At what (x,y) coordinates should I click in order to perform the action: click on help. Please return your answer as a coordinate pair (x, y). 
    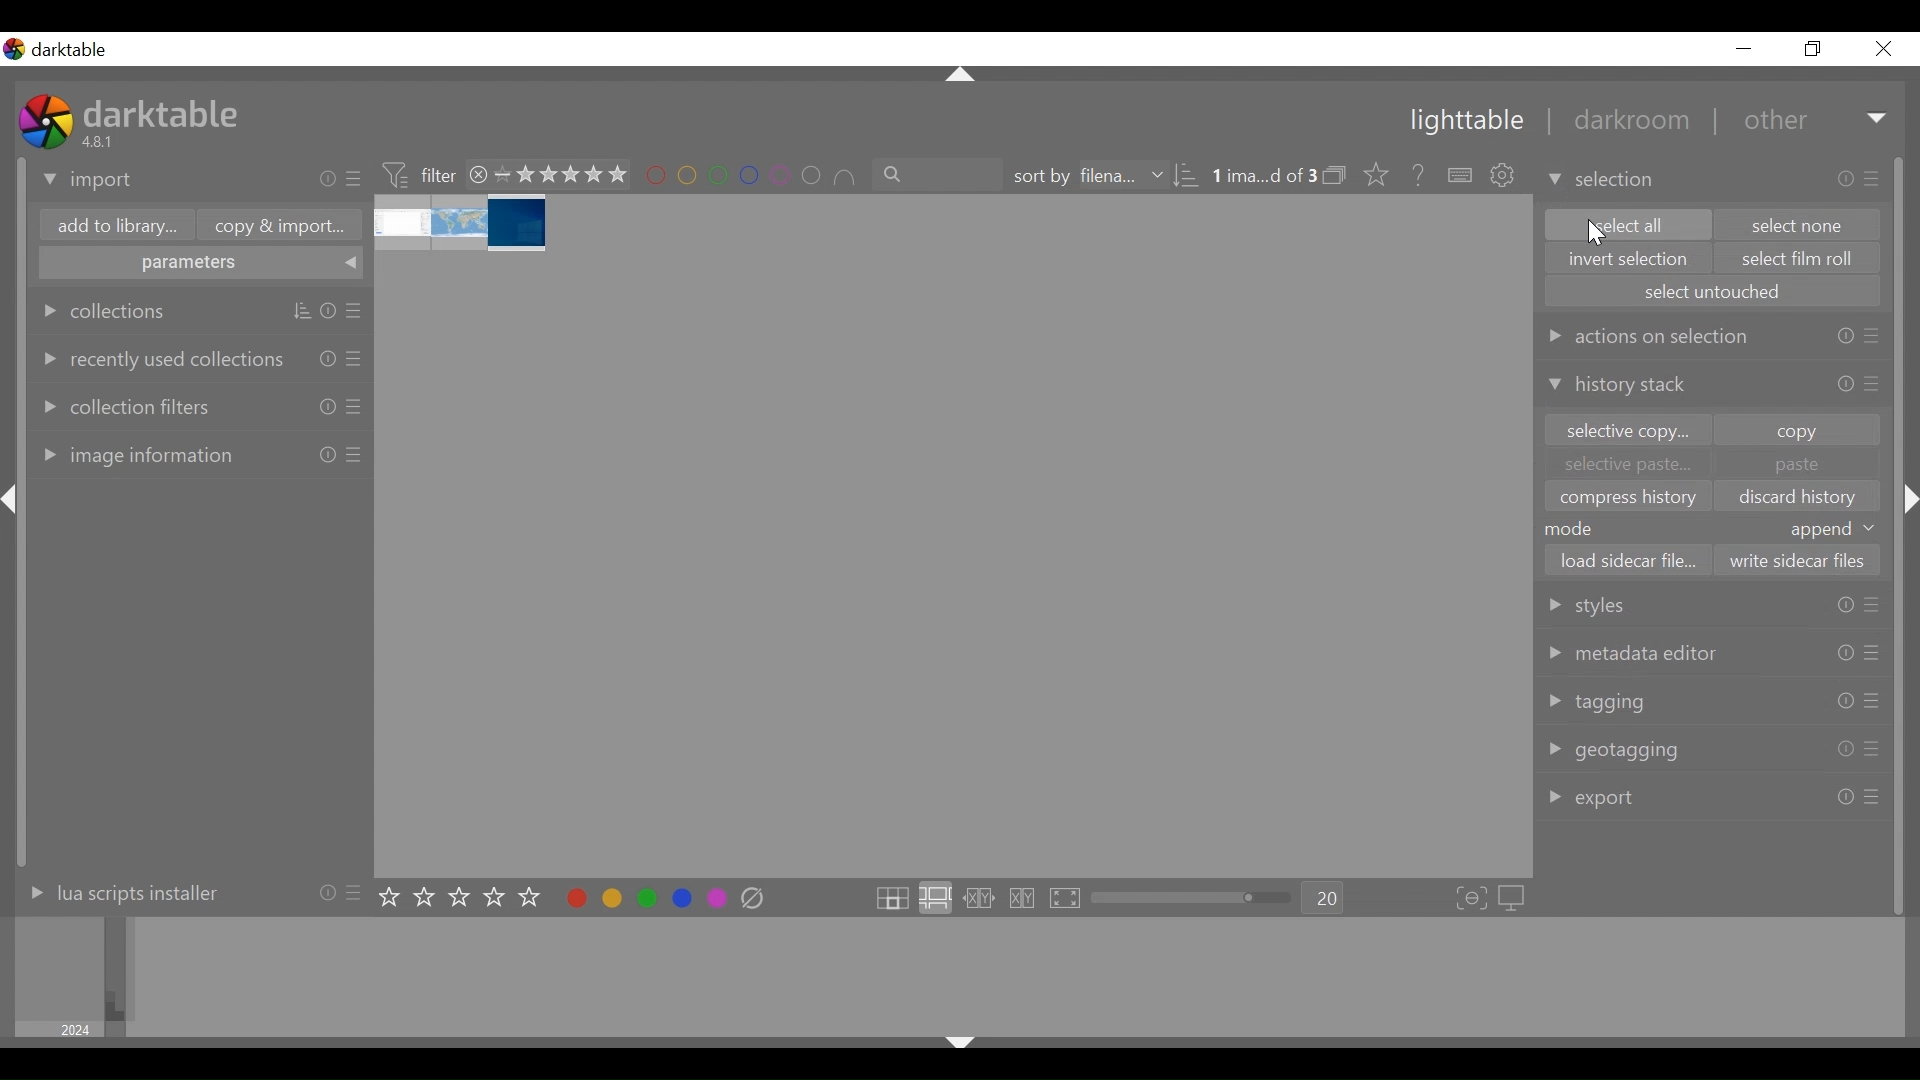
    Looking at the image, I should click on (1412, 176).